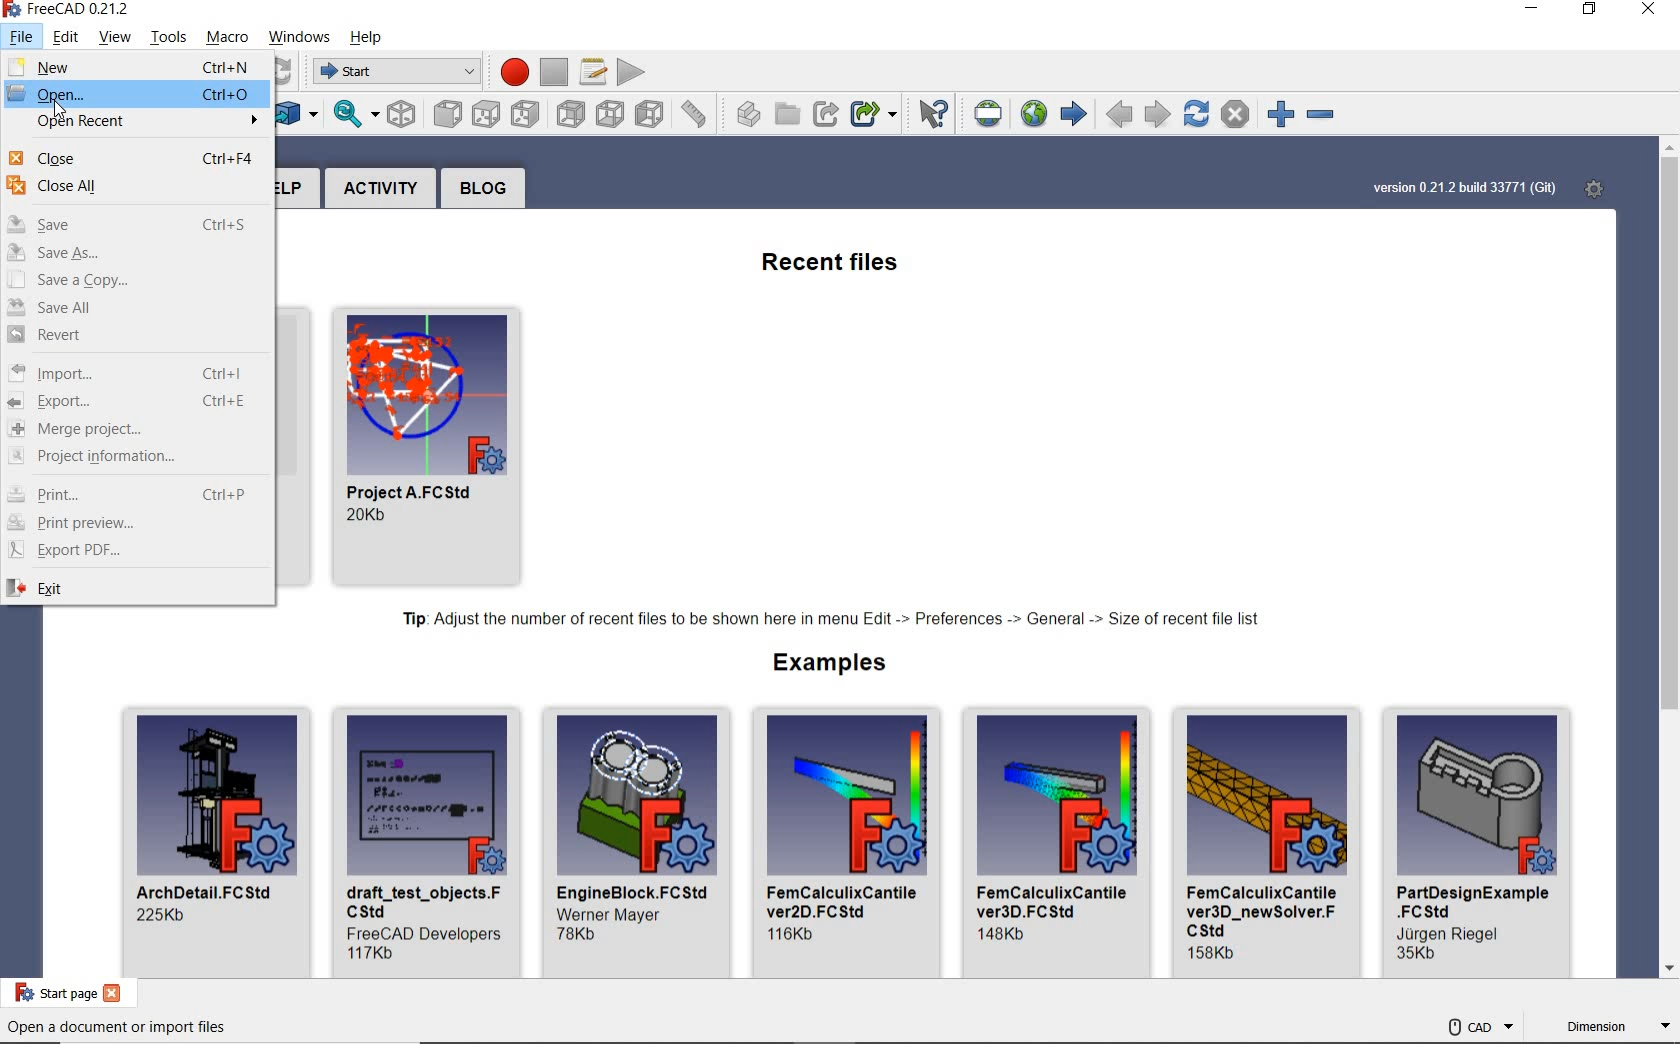  What do you see at coordinates (136, 282) in the screenshot?
I see `SAVE A COPY` at bounding box center [136, 282].